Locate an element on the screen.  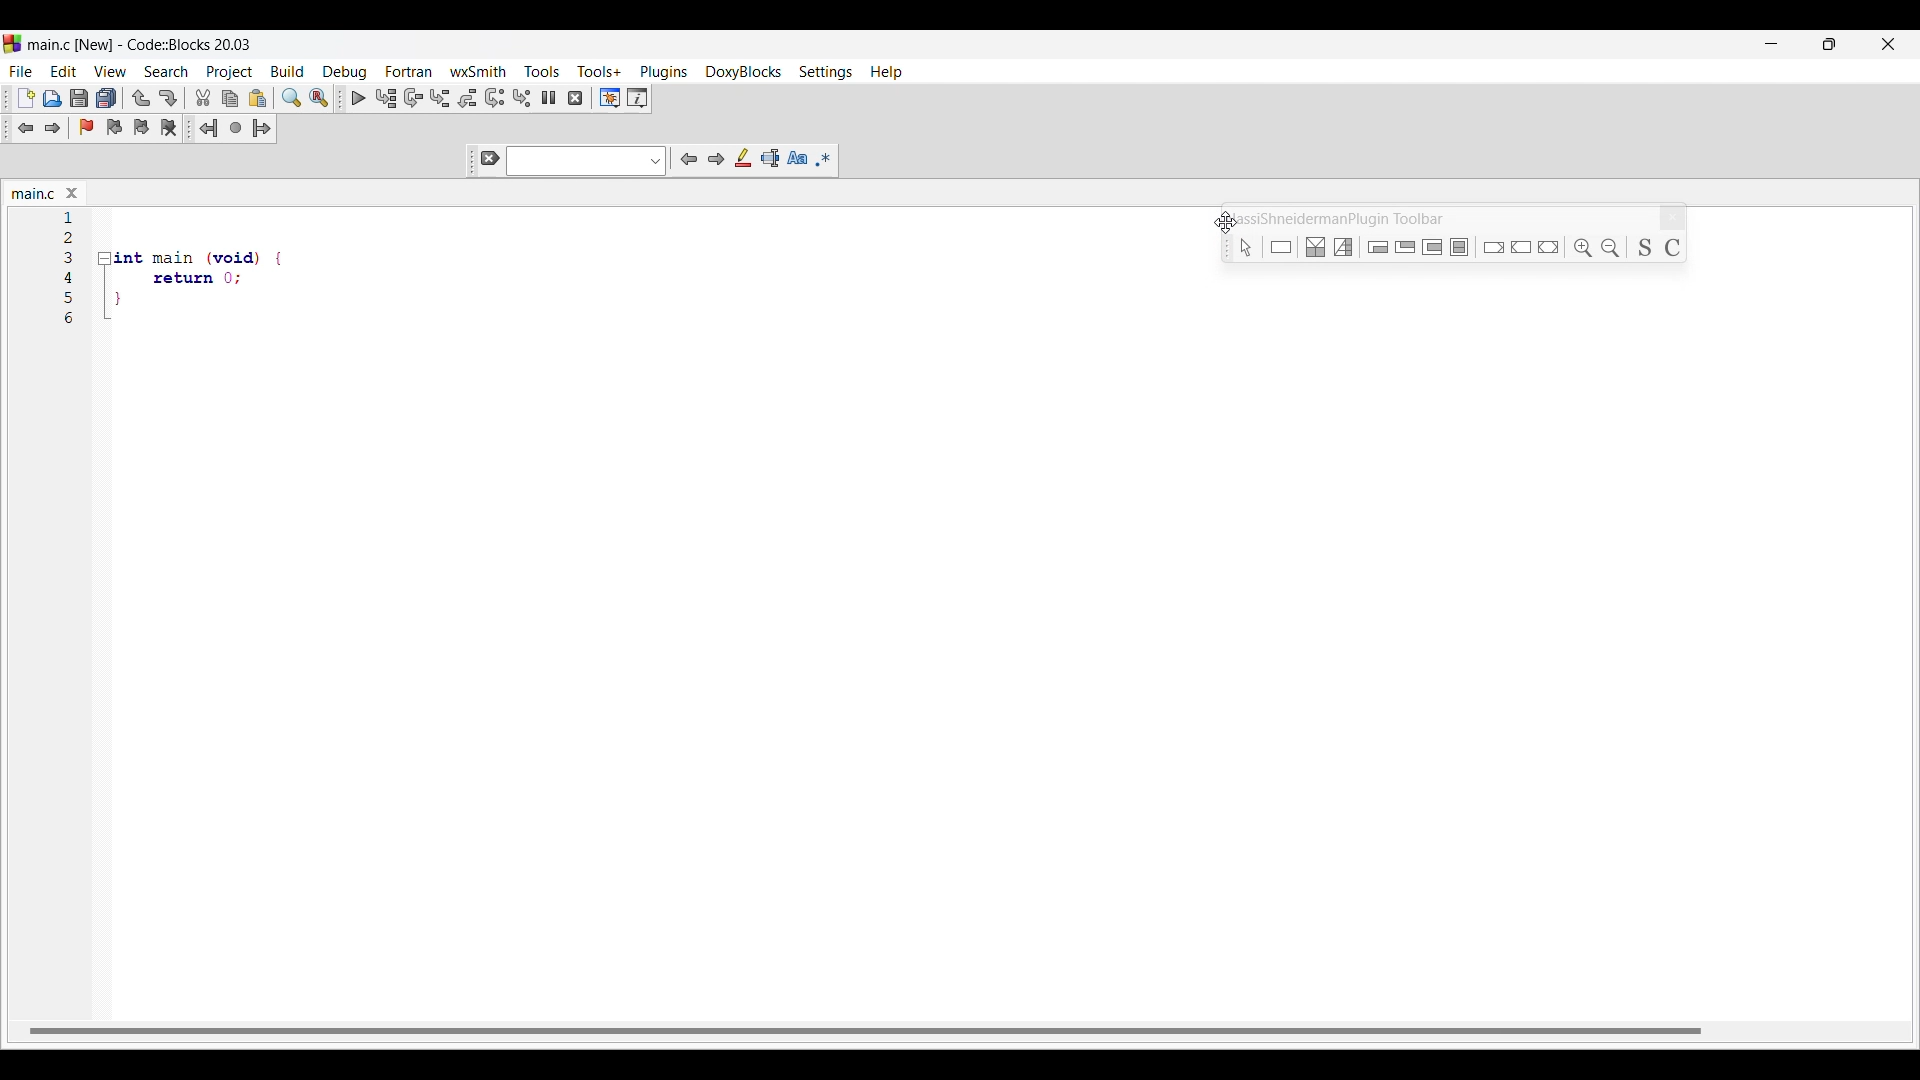
 is located at coordinates (1379, 246).